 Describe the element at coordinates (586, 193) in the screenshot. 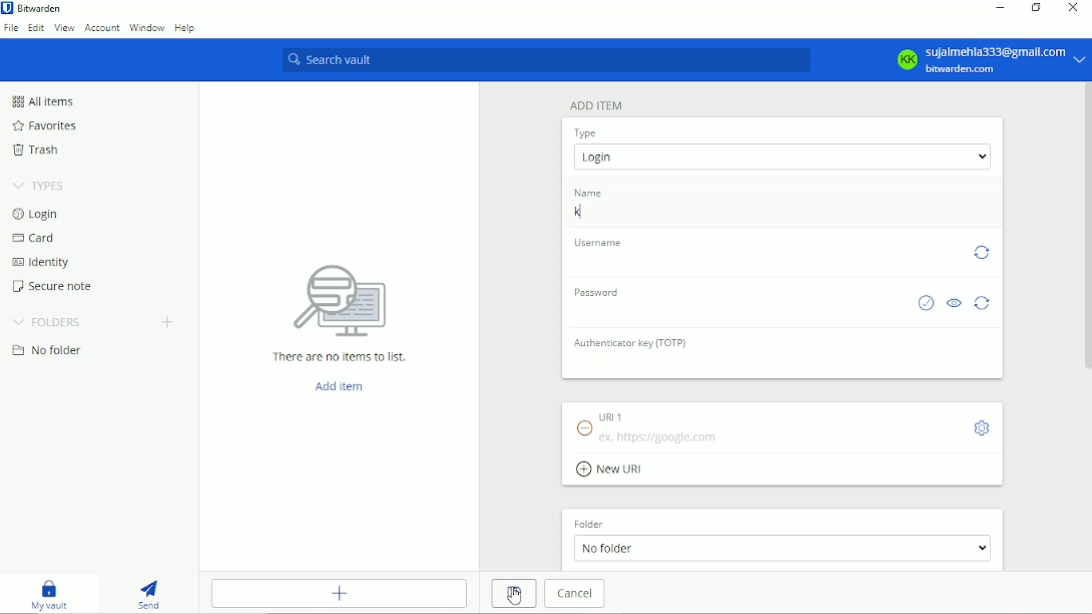

I see `Name` at that location.